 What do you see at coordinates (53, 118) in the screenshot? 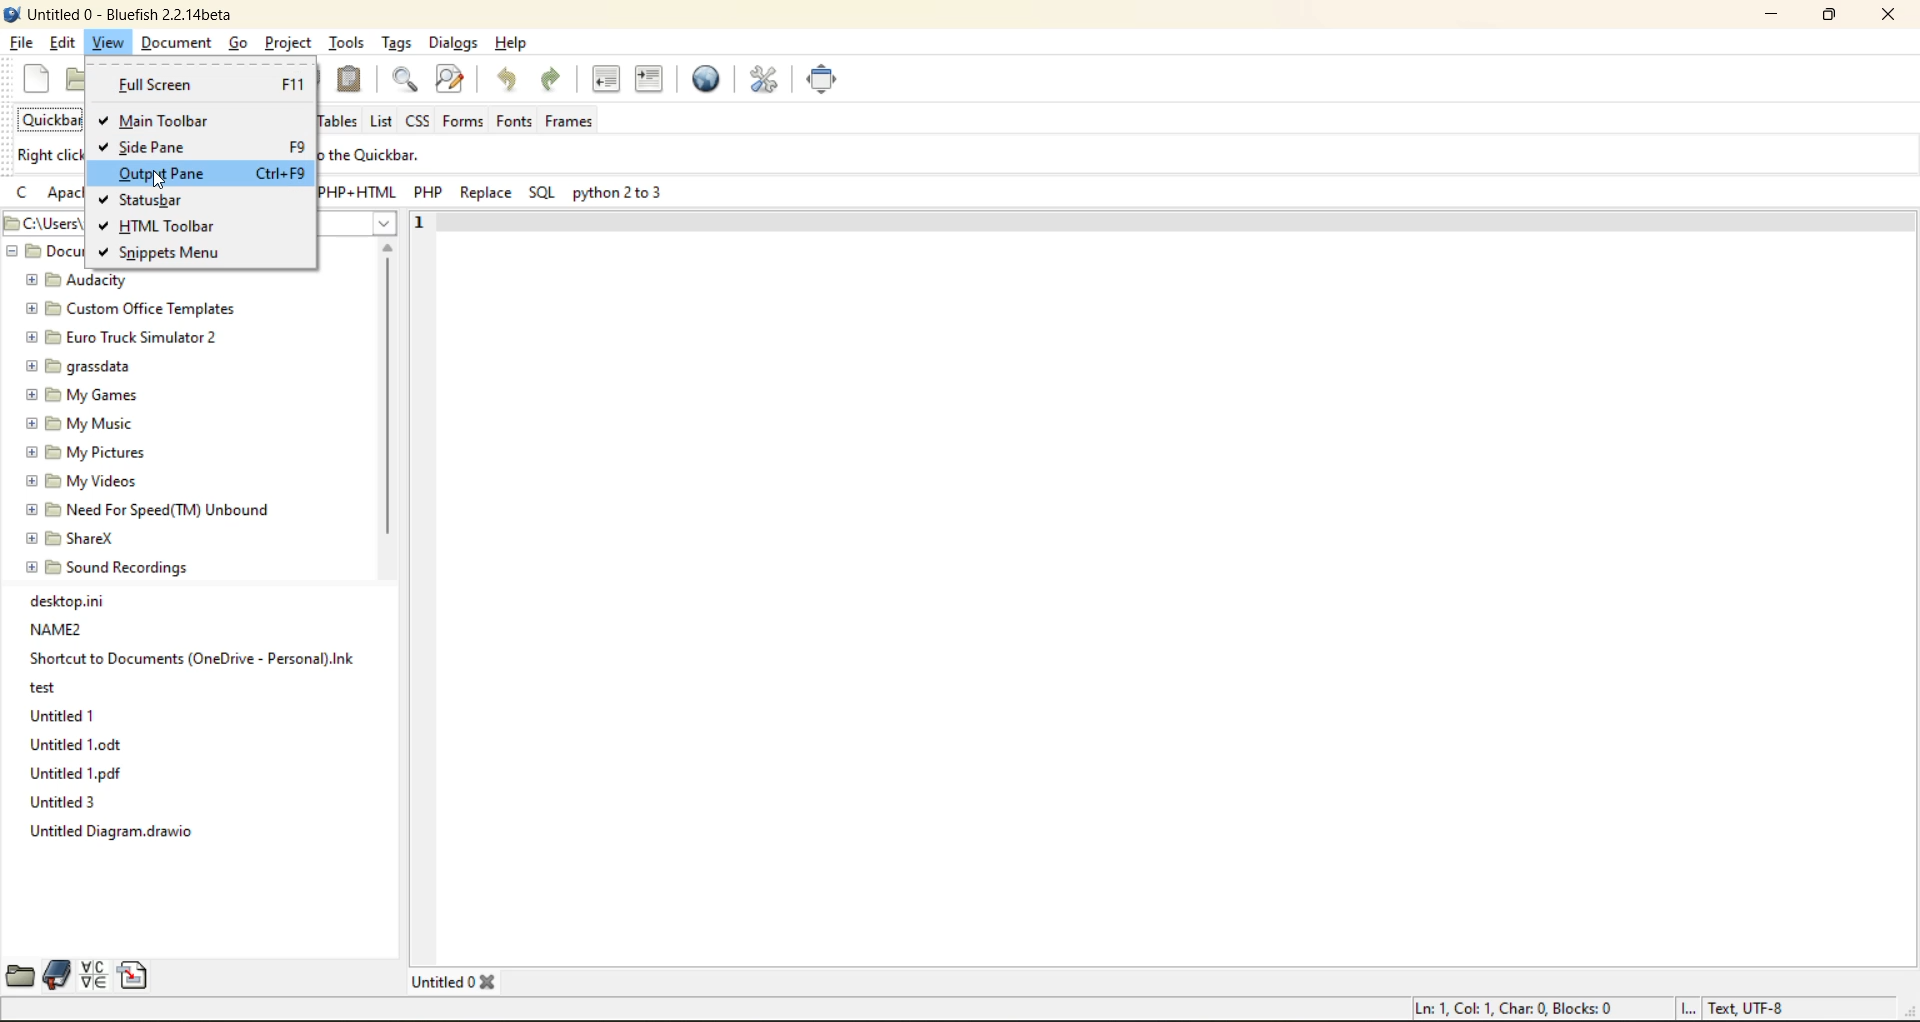
I see `quickbar` at bounding box center [53, 118].